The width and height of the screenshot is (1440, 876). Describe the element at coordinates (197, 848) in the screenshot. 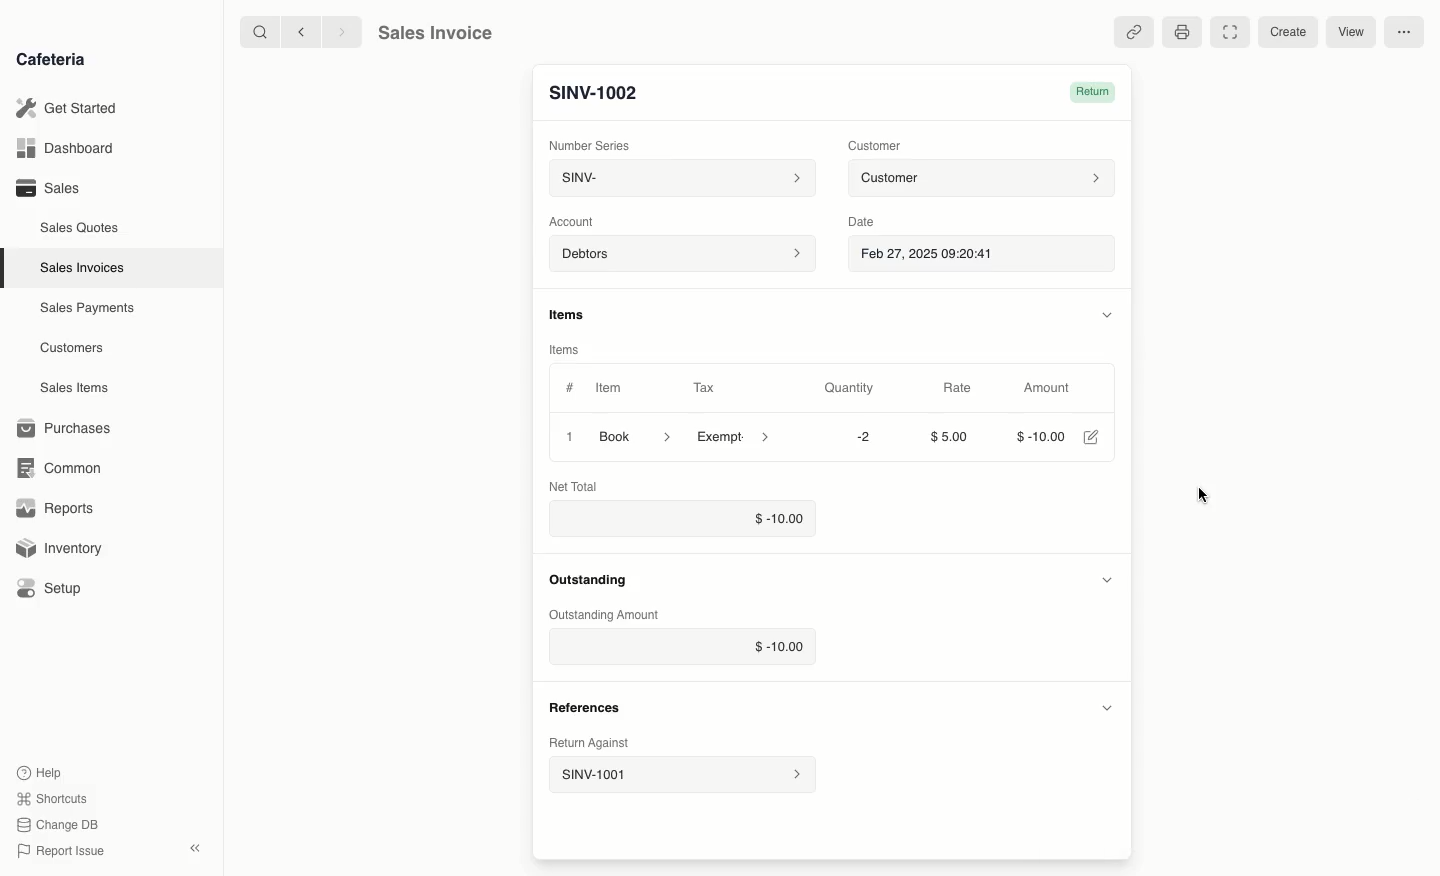

I see `Collapse` at that location.